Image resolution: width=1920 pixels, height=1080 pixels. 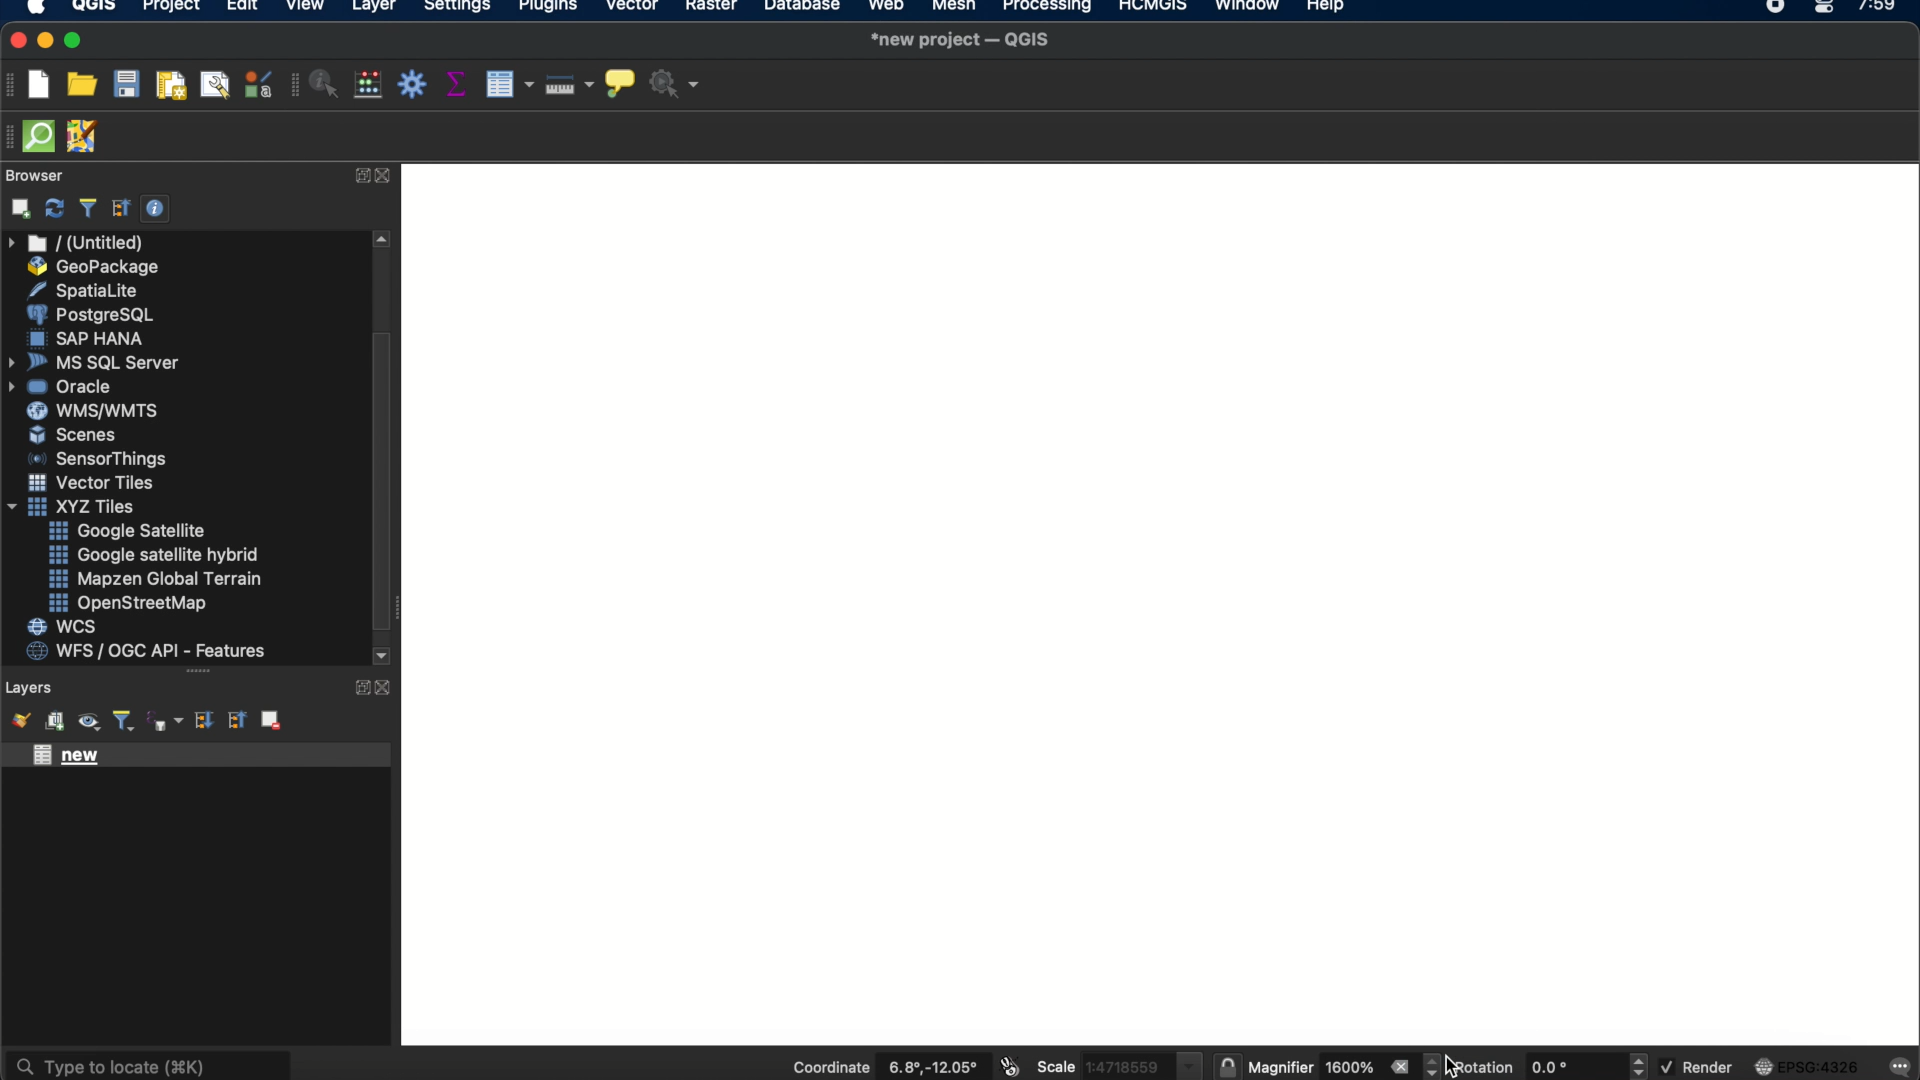 I want to click on more, so click(x=196, y=672).